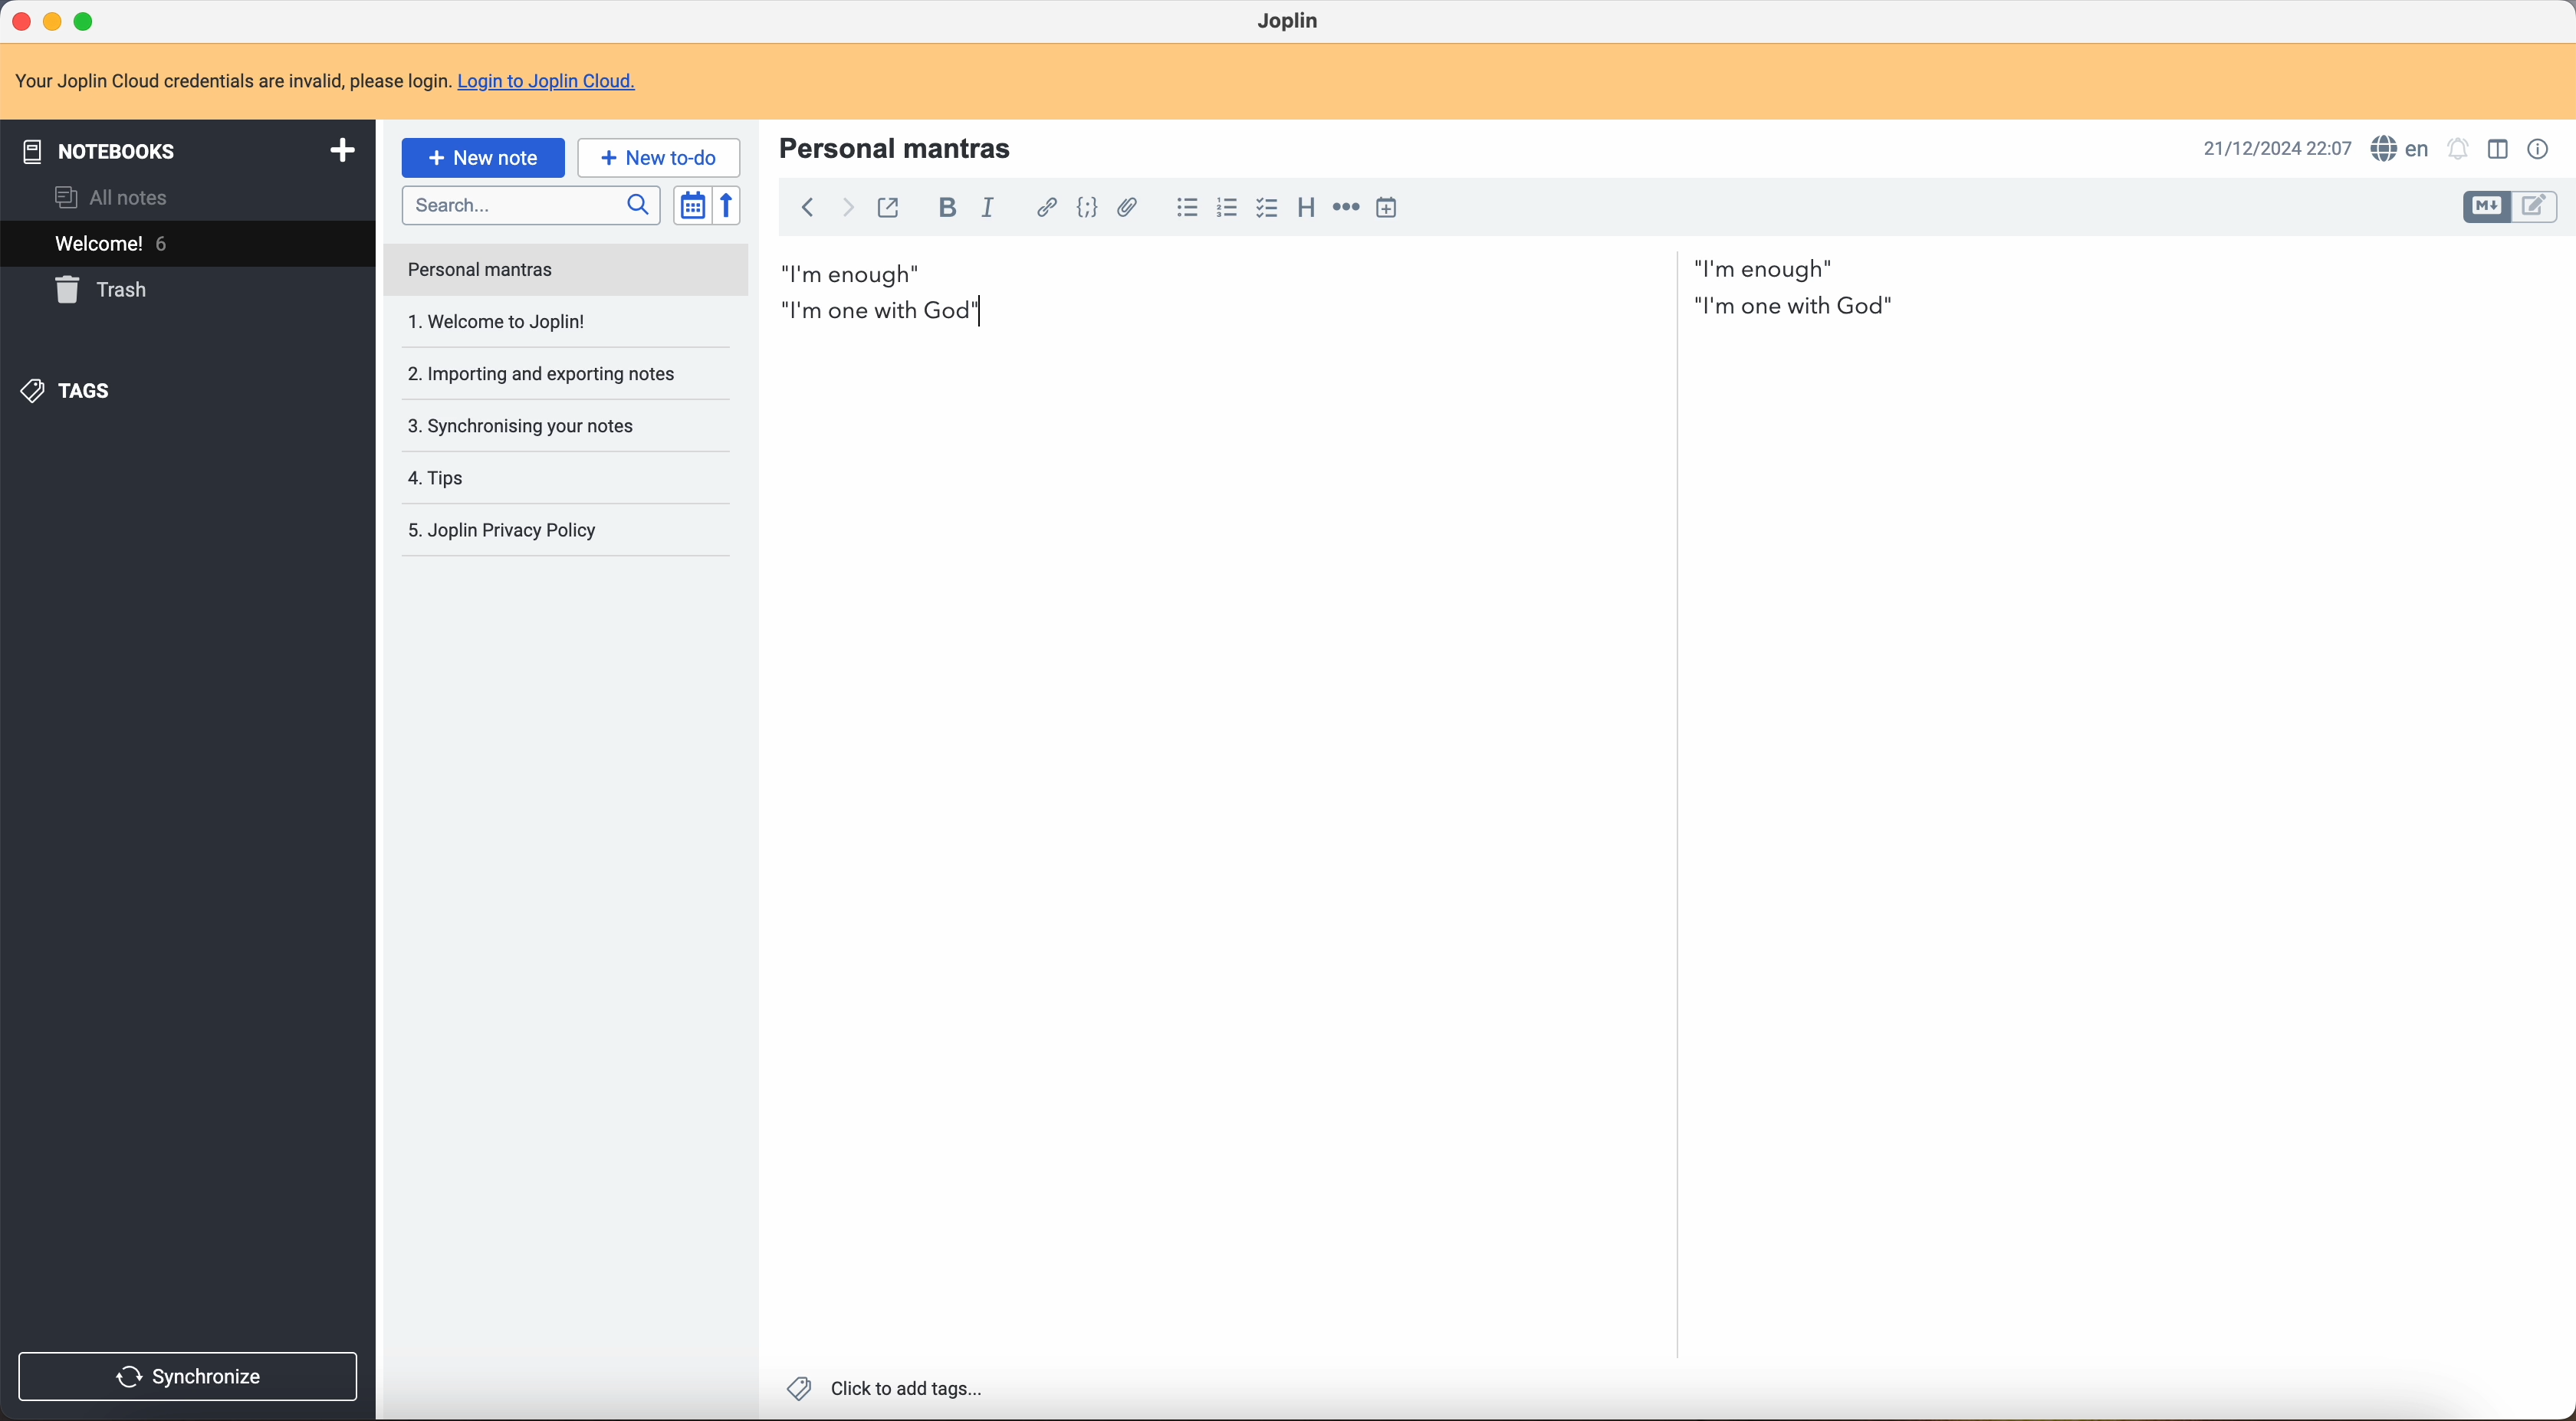  What do you see at coordinates (541, 321) in the screenshot?
I see `importing and exporting notes` at bounding box center [541, 321].